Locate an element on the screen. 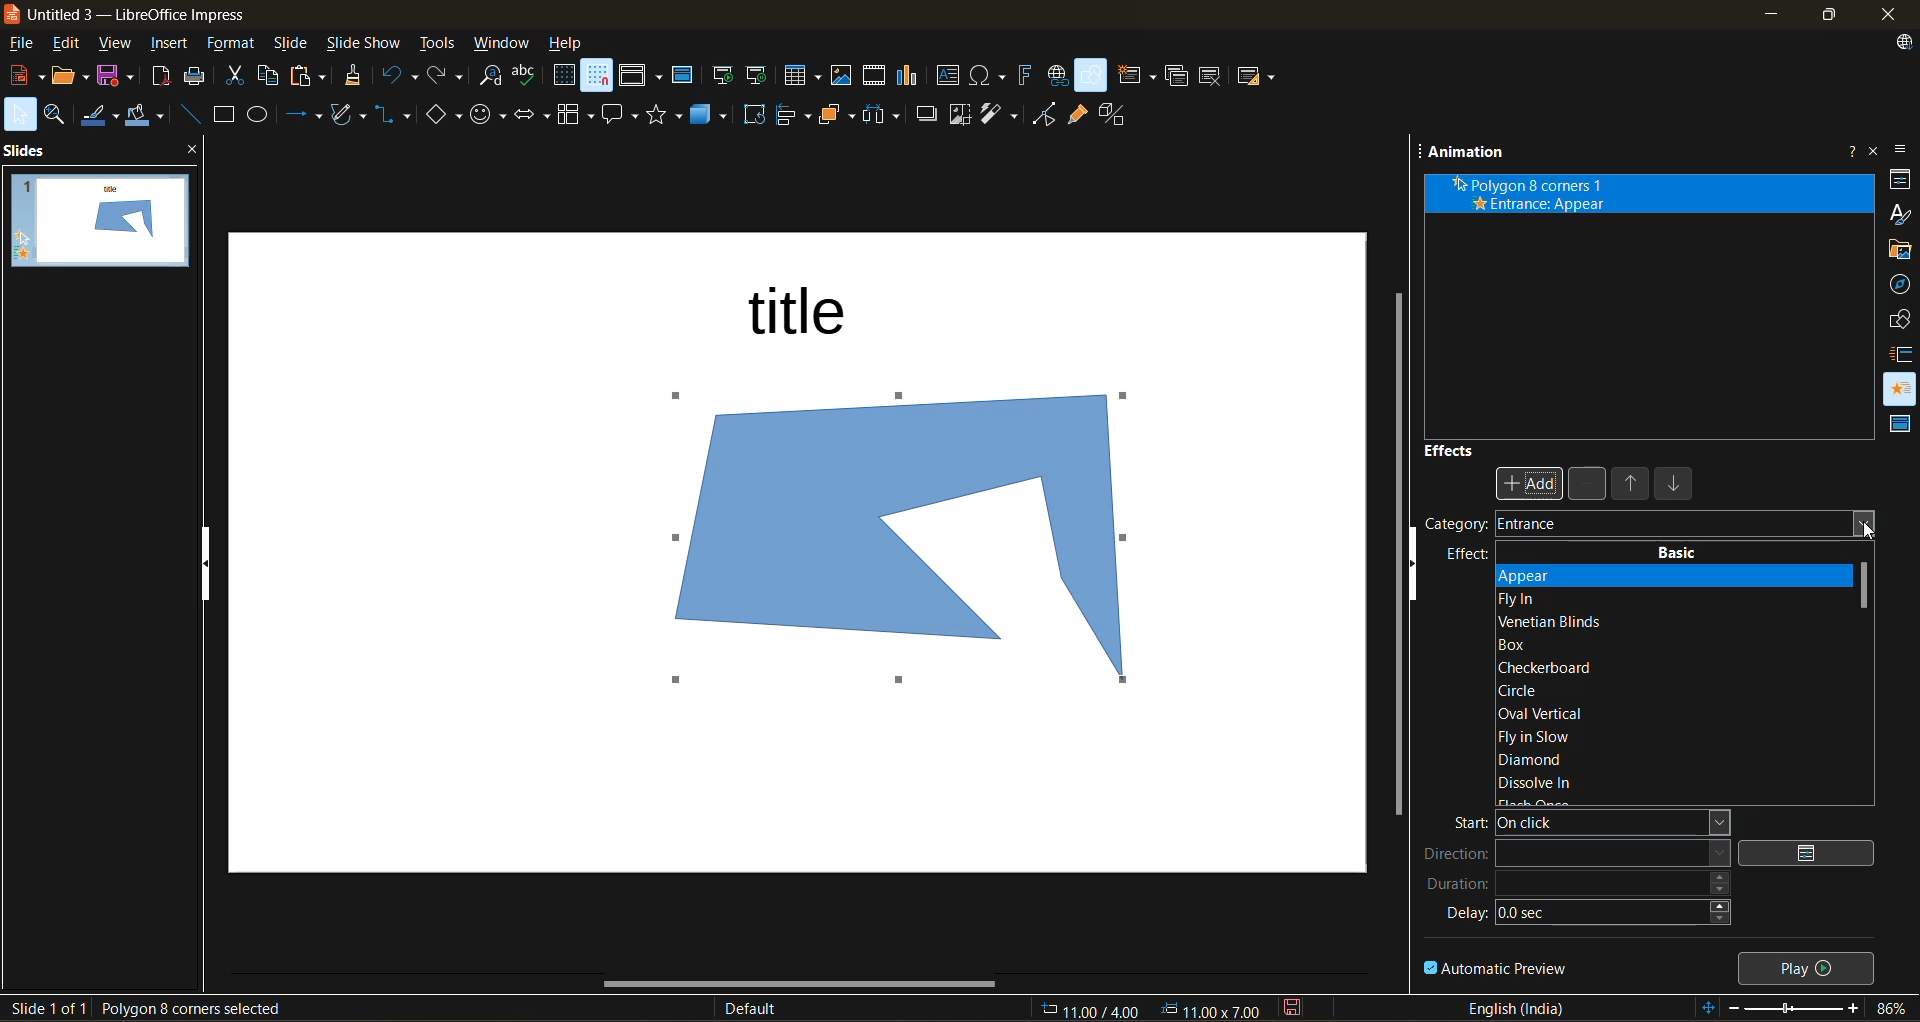 The image size is (1920, 1022). insert hyperlink is located at coordinates (1056, 78).